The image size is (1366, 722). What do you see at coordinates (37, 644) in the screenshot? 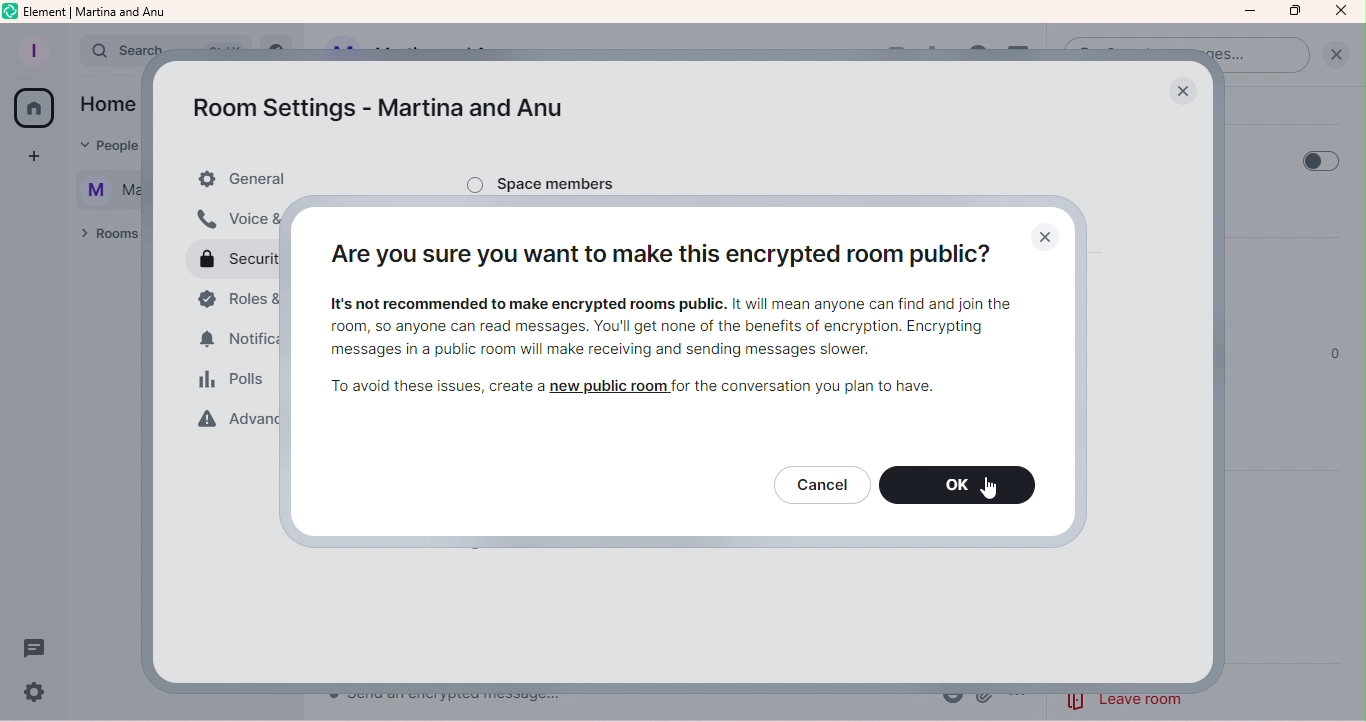
I see `Threads` at bounding box center [37, 644].